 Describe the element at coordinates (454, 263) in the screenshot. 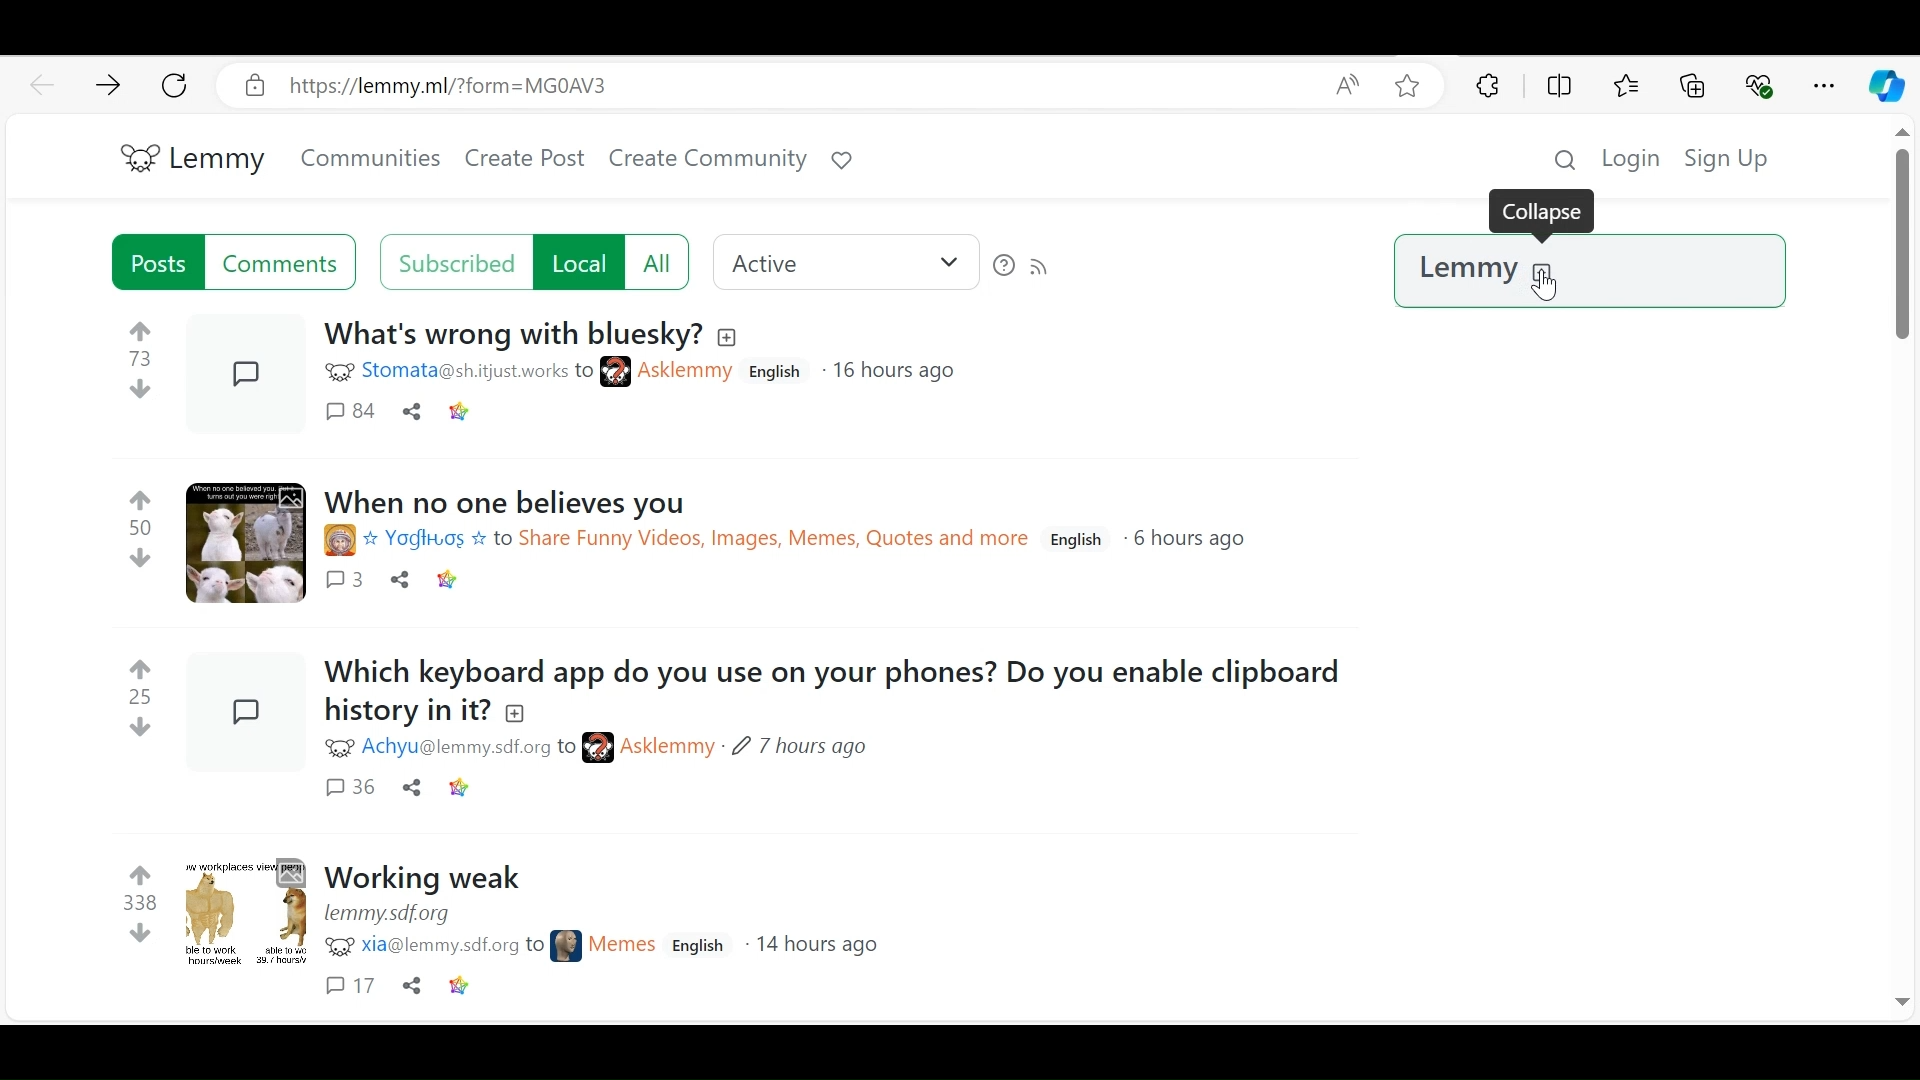

I see `Subscribed` at that location.